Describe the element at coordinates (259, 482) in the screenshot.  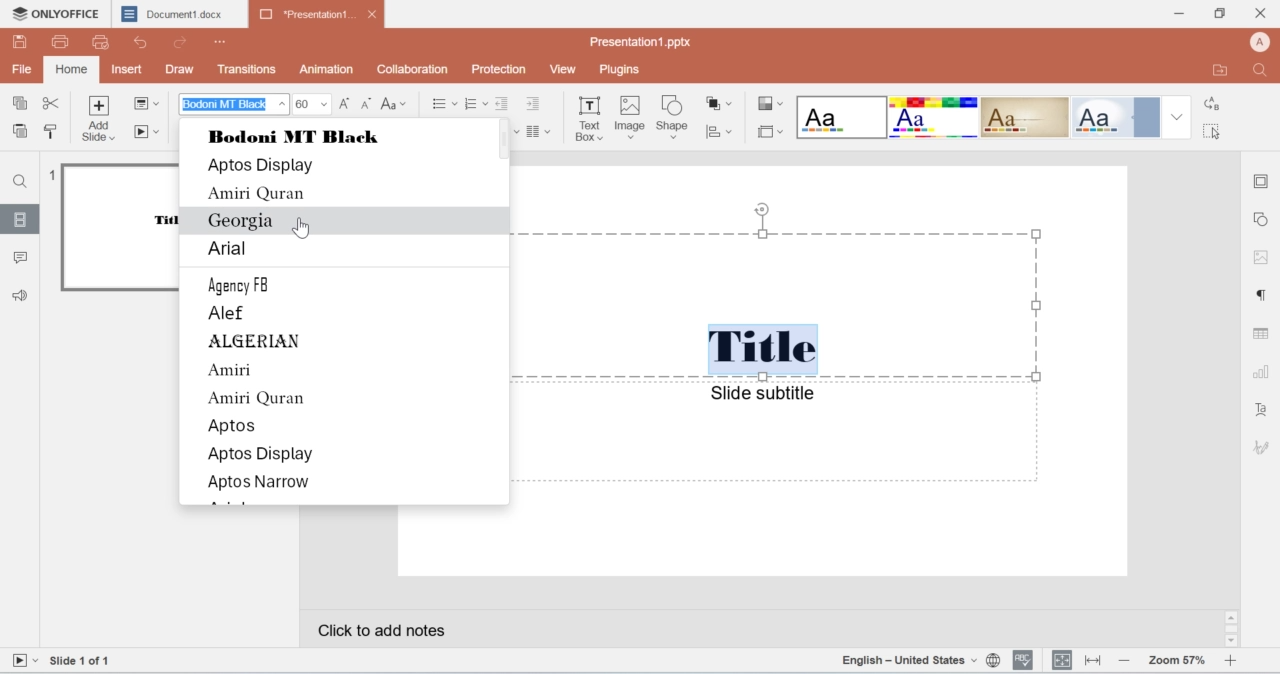
I see `Aptos Narrow` at that location.